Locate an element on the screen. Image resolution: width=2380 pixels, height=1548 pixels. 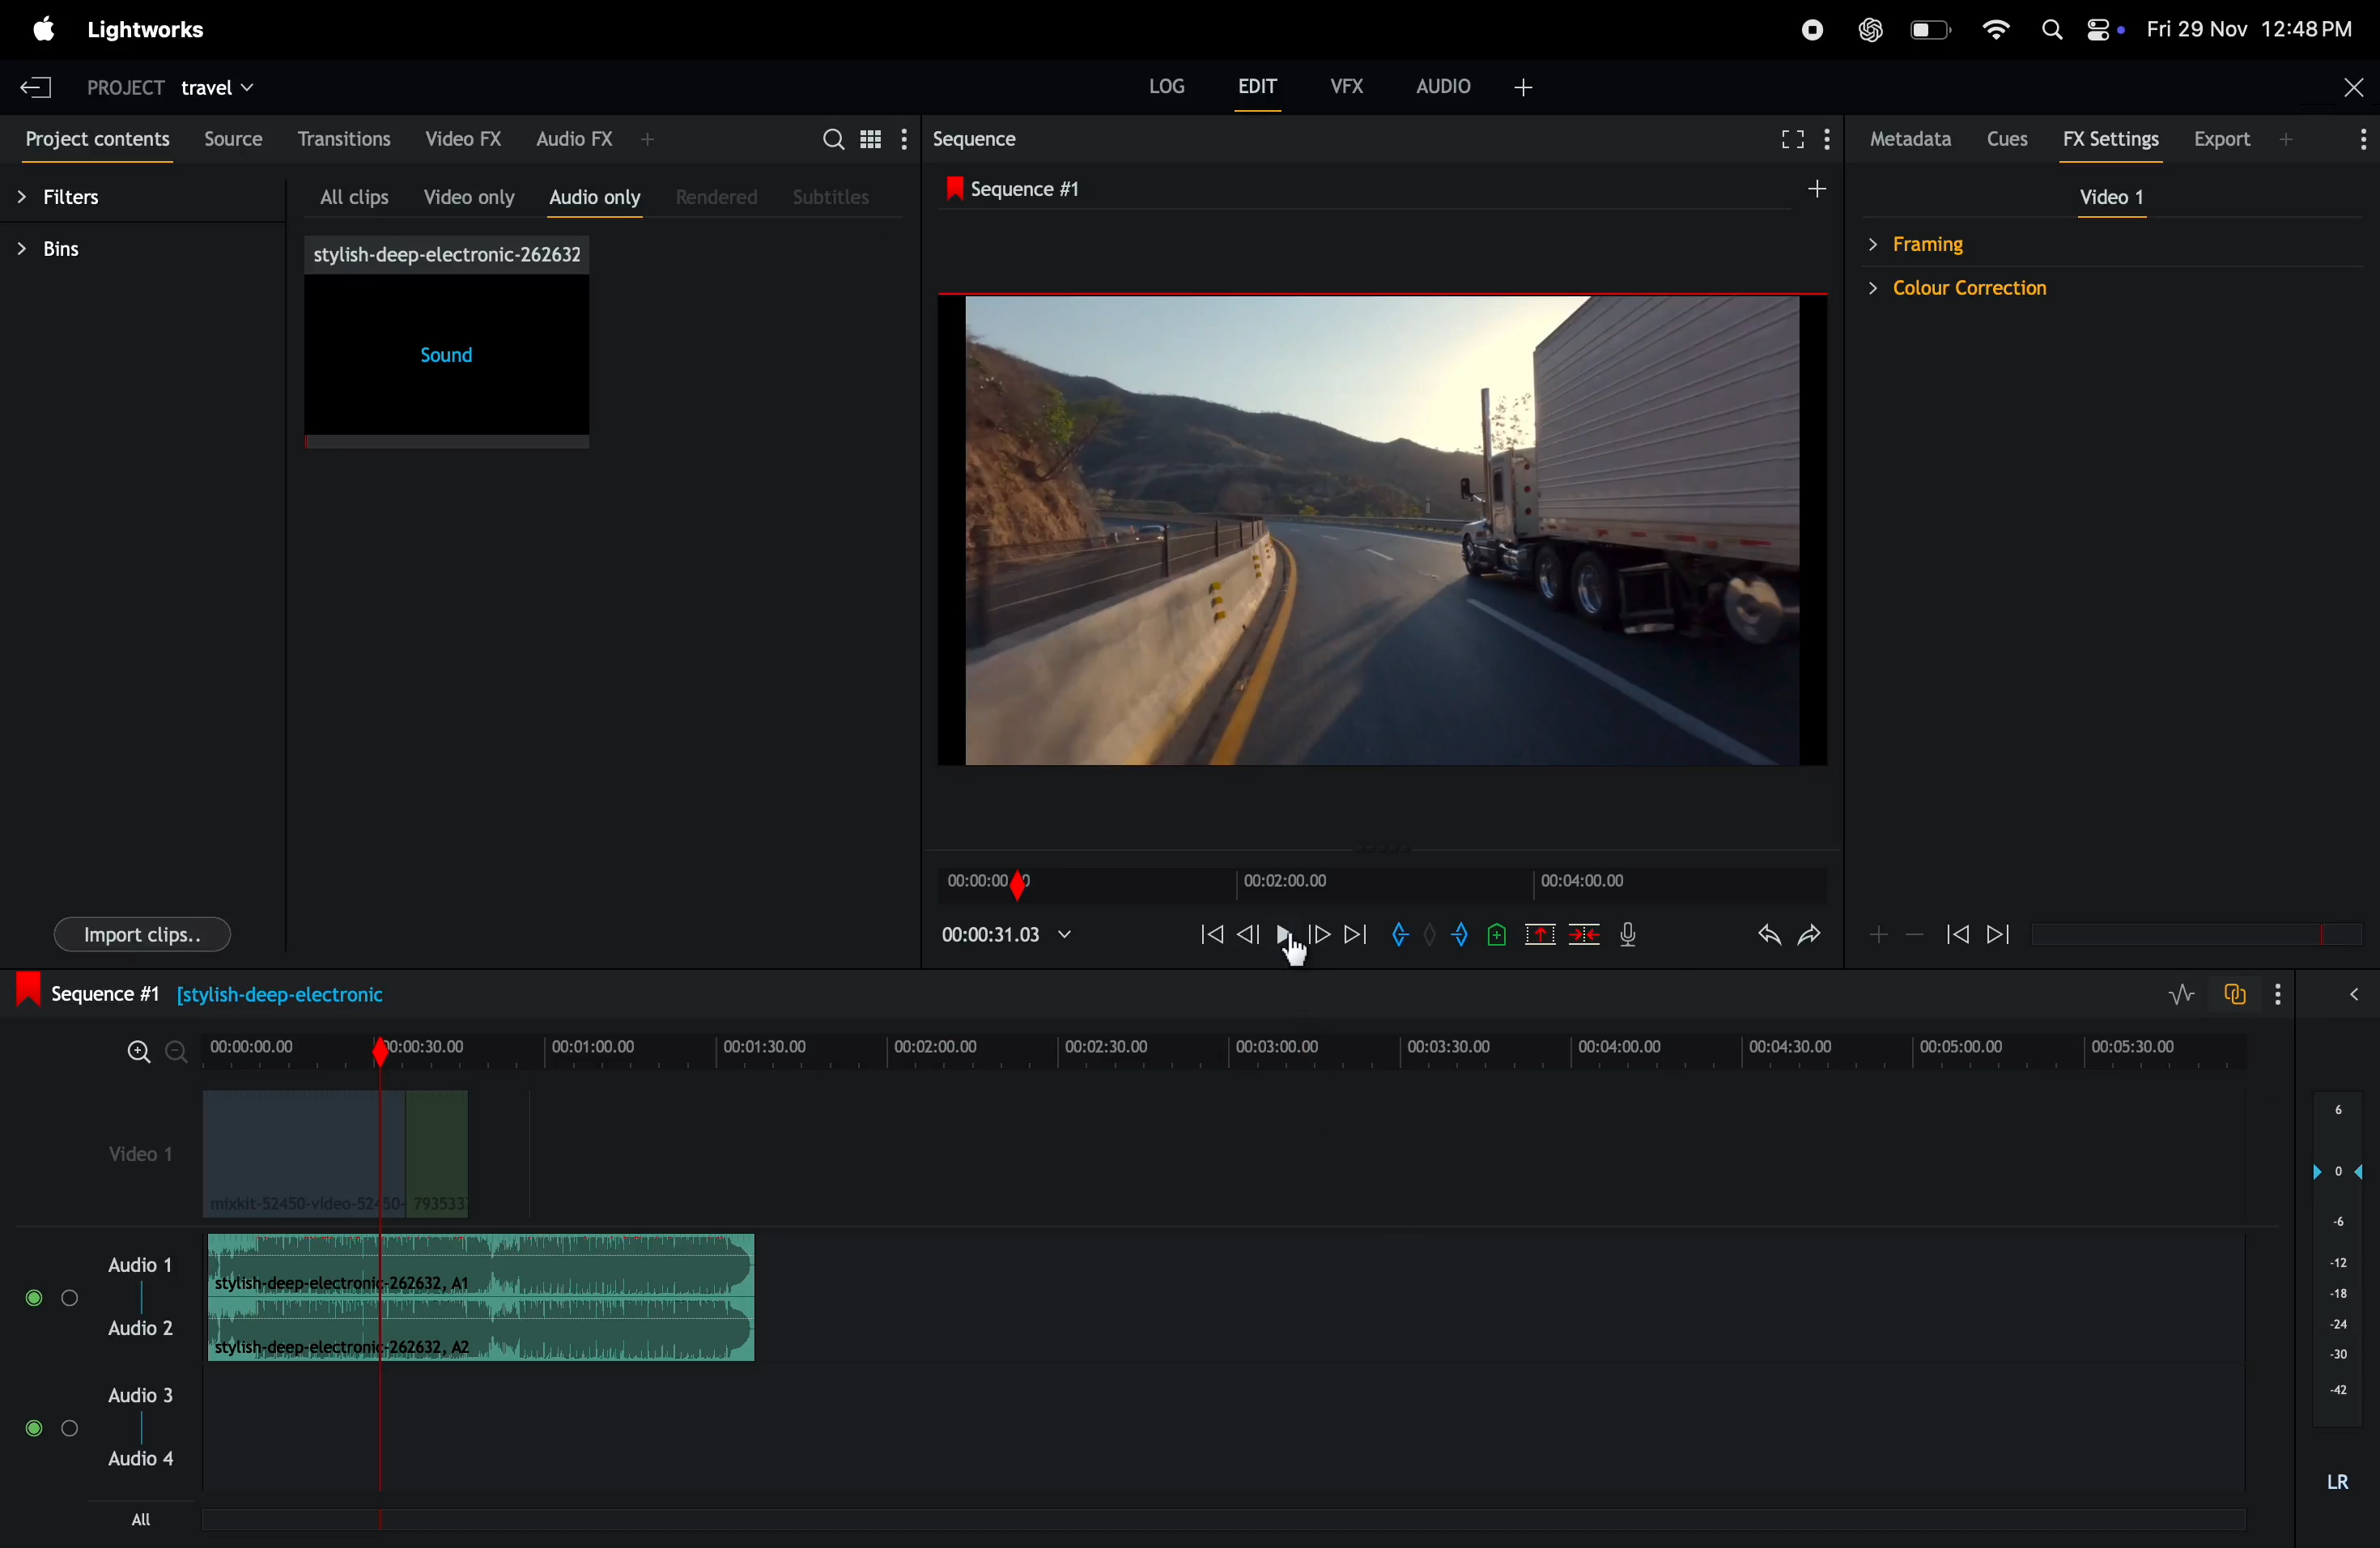
log is located at coordinates (1155, 82).